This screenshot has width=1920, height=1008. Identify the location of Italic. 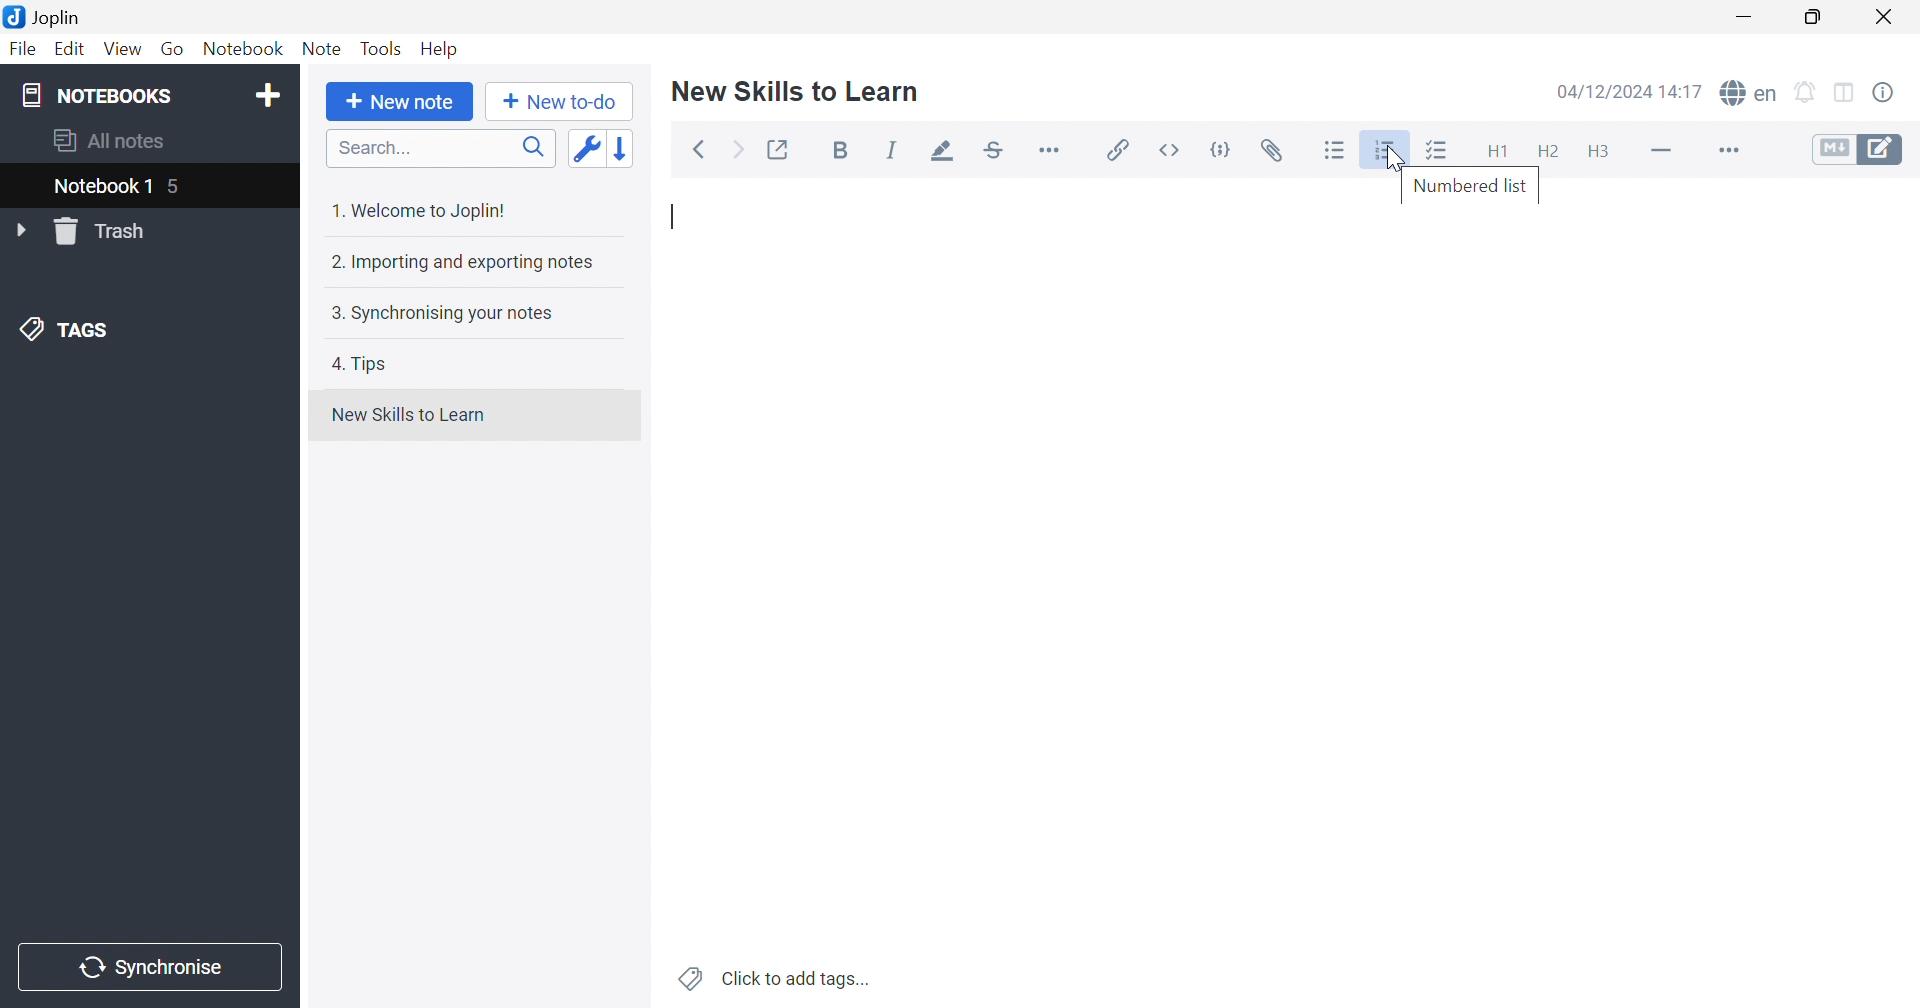
(892, 150).